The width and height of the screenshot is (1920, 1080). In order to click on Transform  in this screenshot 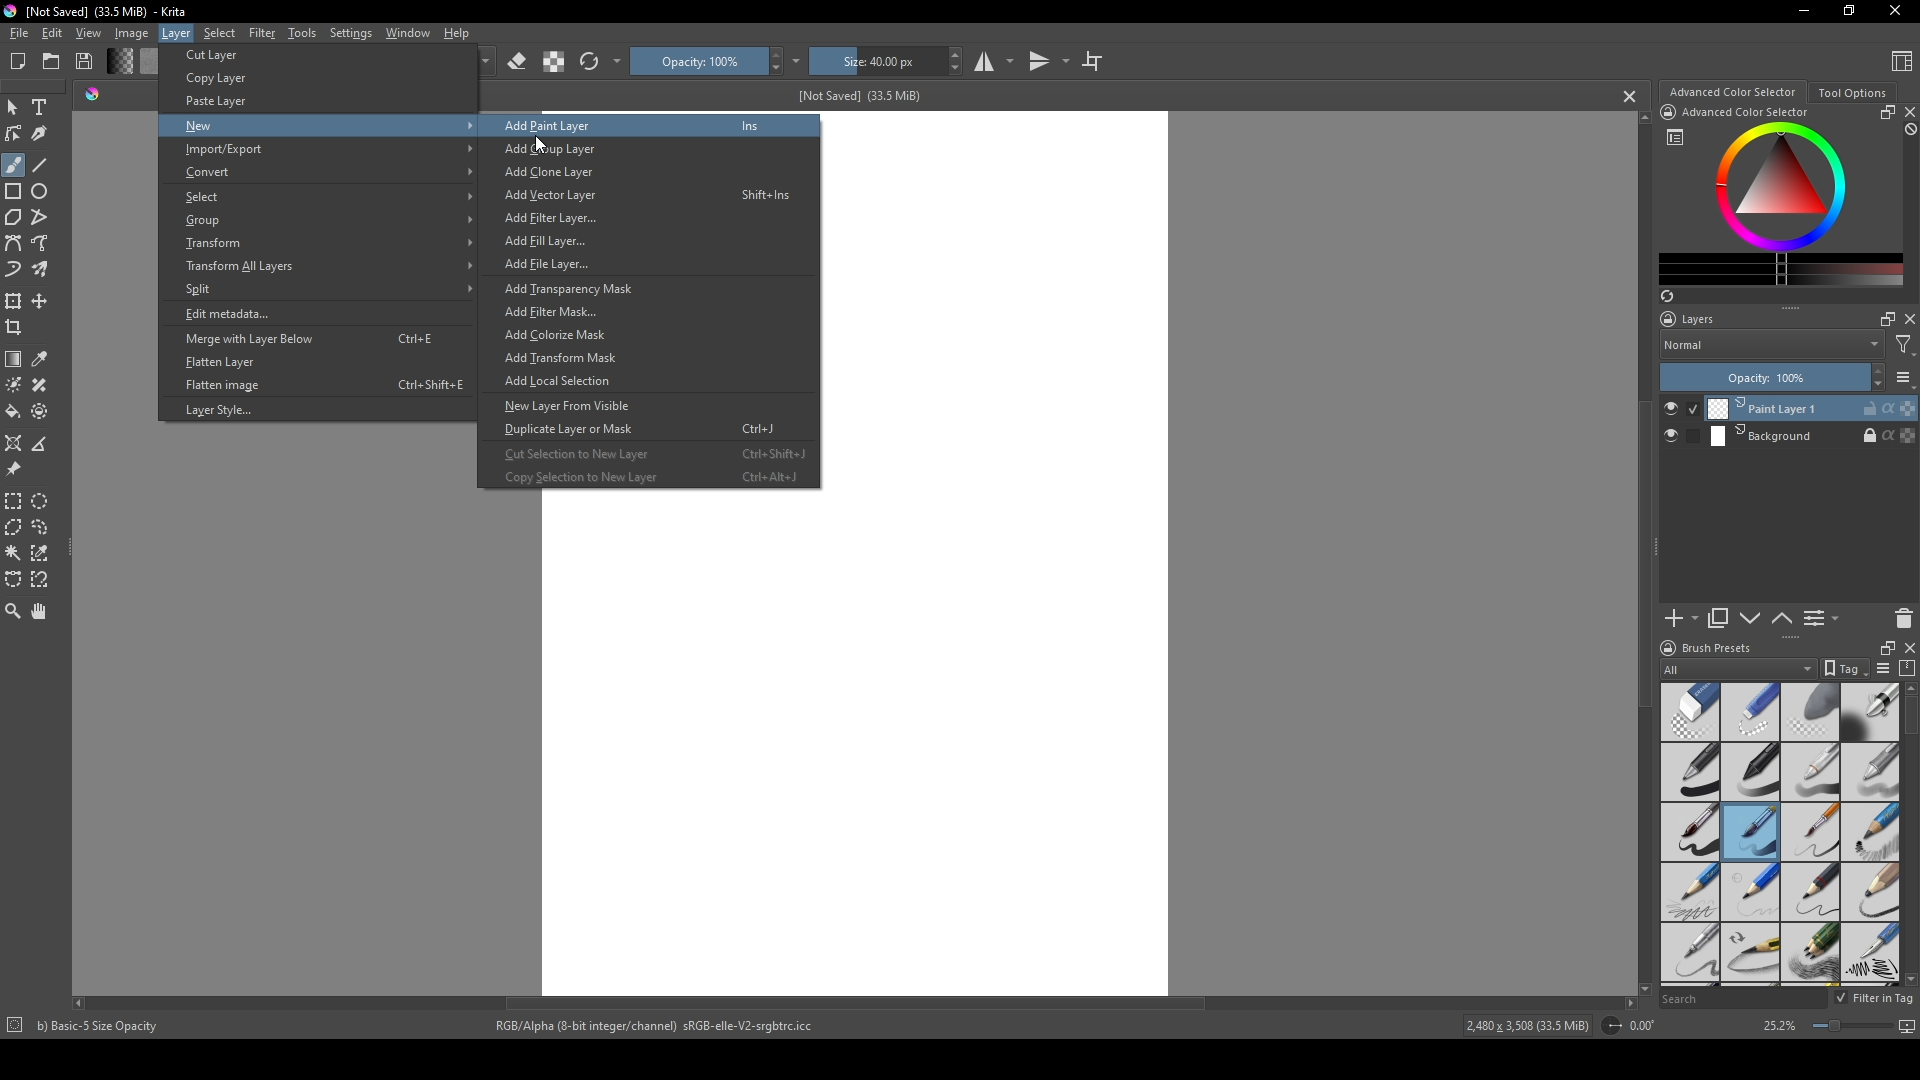, I will do `click(328, 245)`.